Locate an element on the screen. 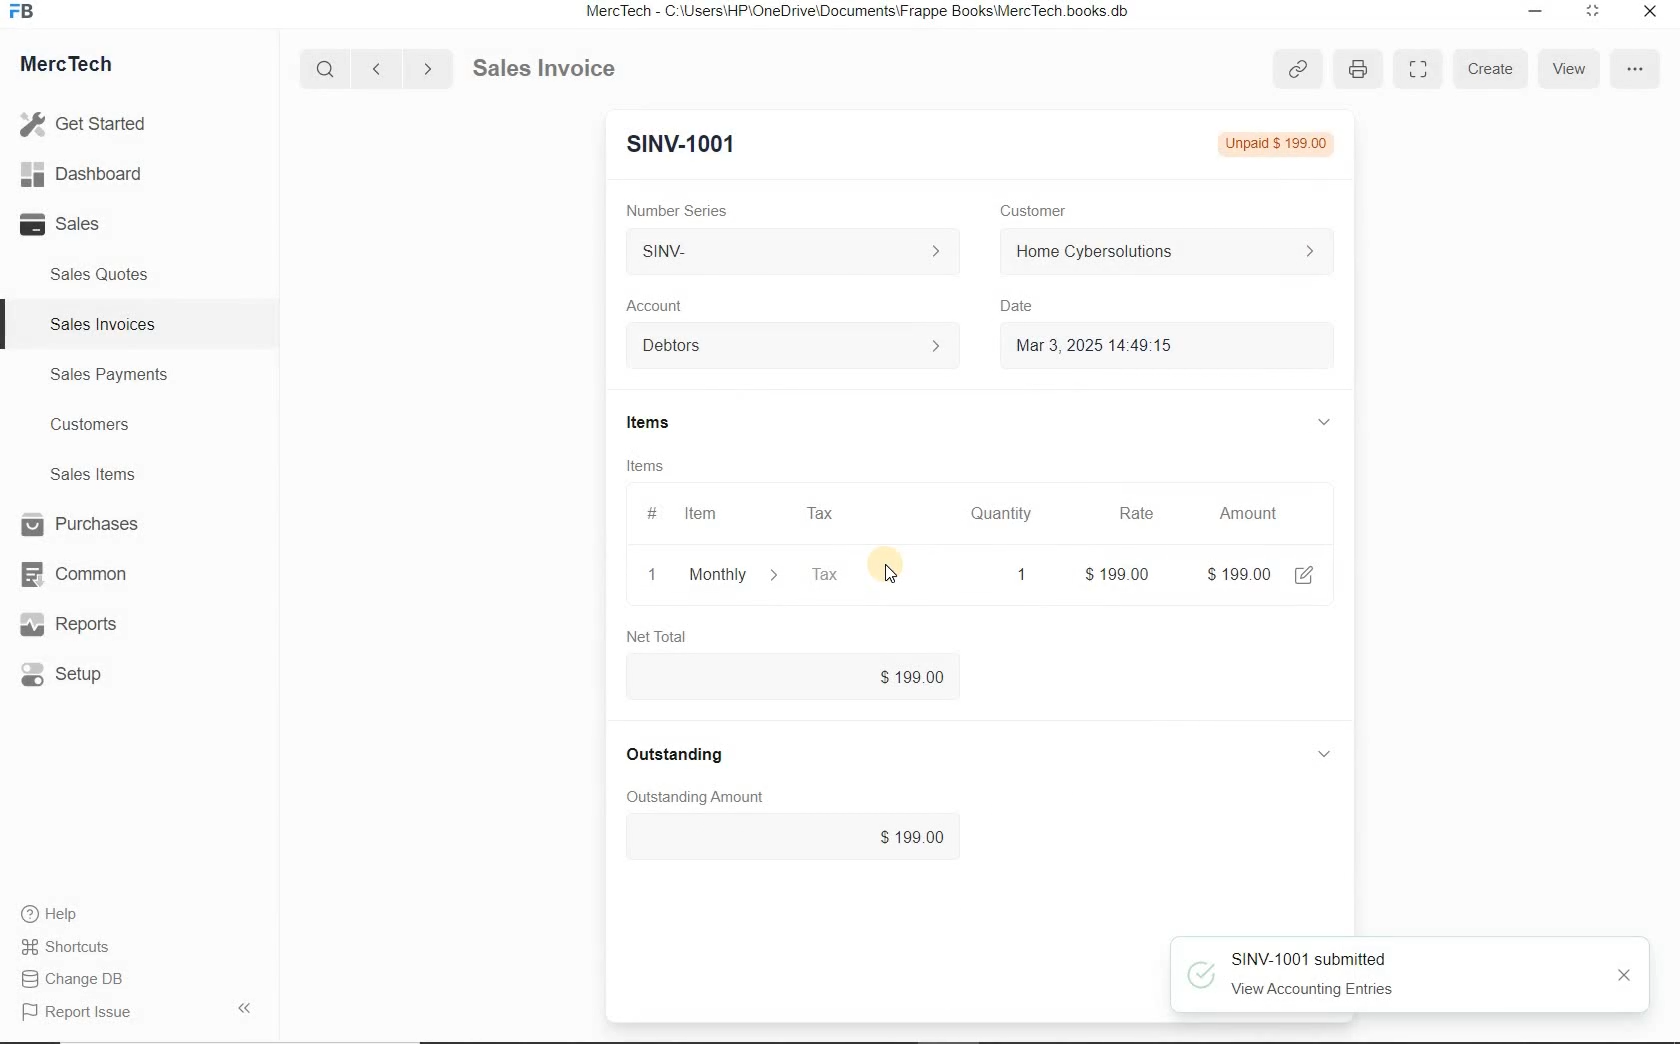 The height and width of the screenshot is (1044, 1680). Common is located at coordinates (83, 573).